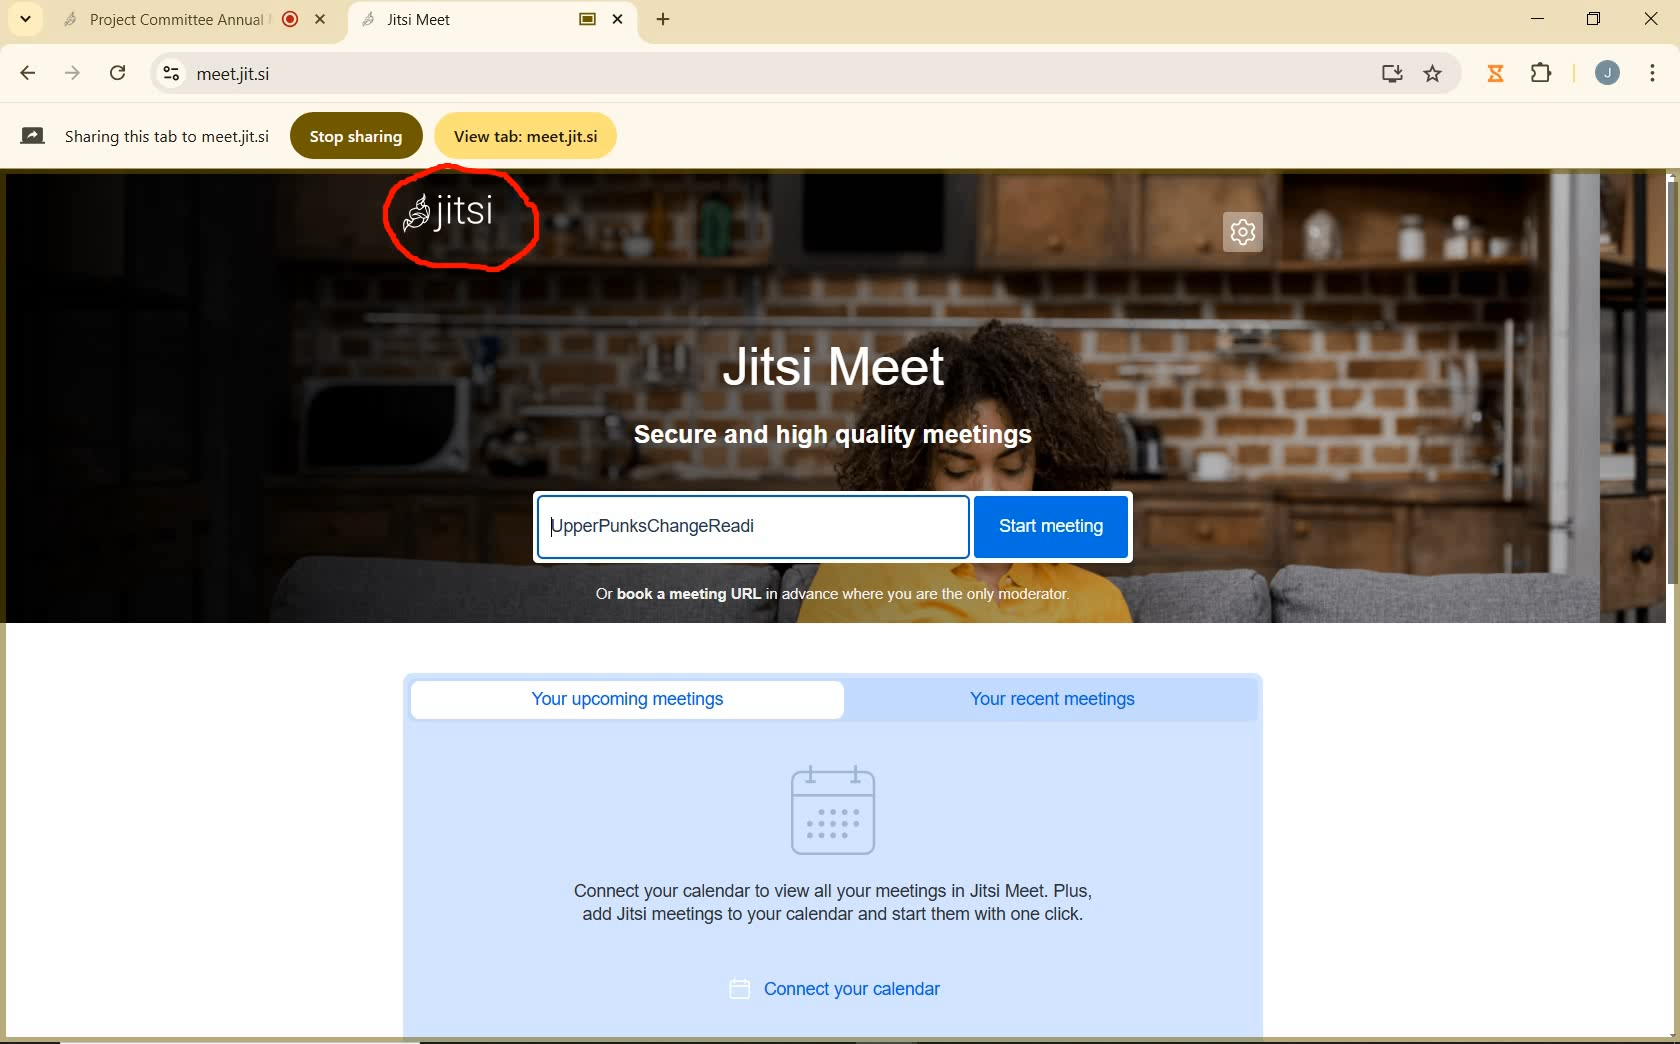 The height and width of the screenshot is (1044, 1680). What do you see at coordinates (852, 365) in the screenshot?
I see `JITSI MEET` at bounding box center [852, 365].